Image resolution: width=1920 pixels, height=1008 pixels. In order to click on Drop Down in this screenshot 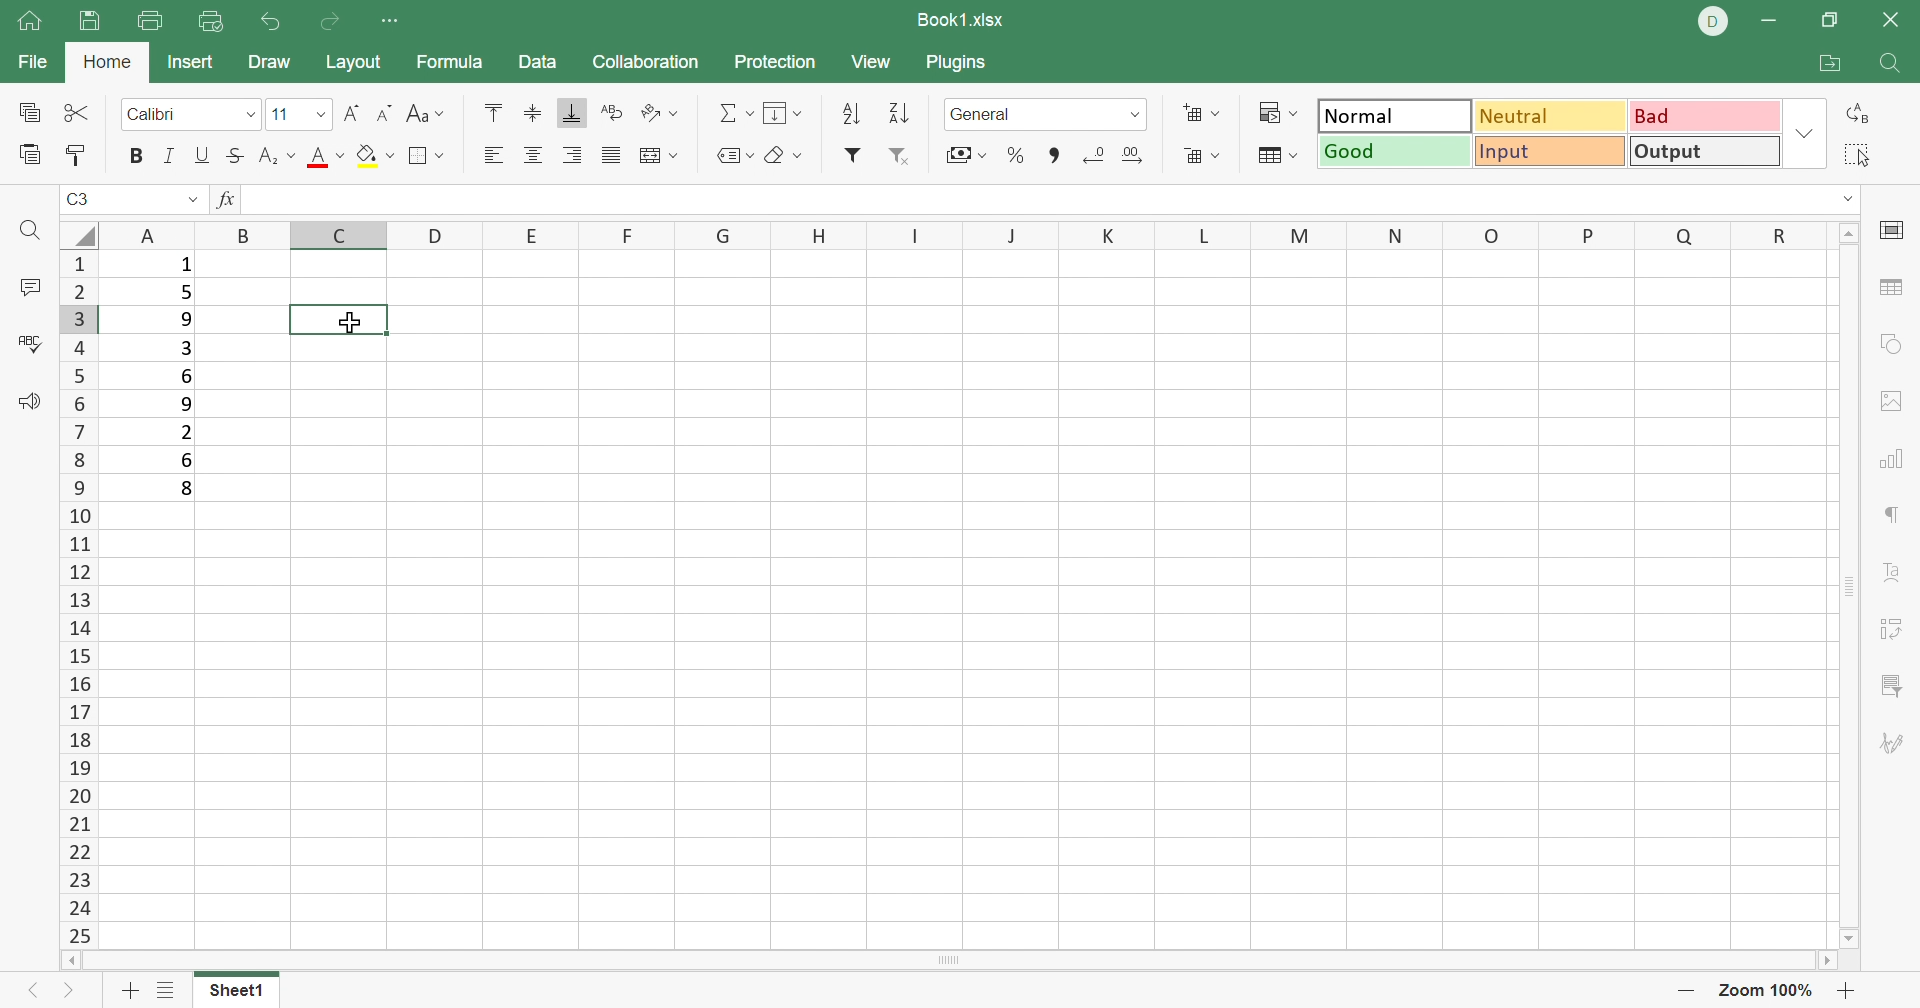, I will do `click(1852, 198)`.